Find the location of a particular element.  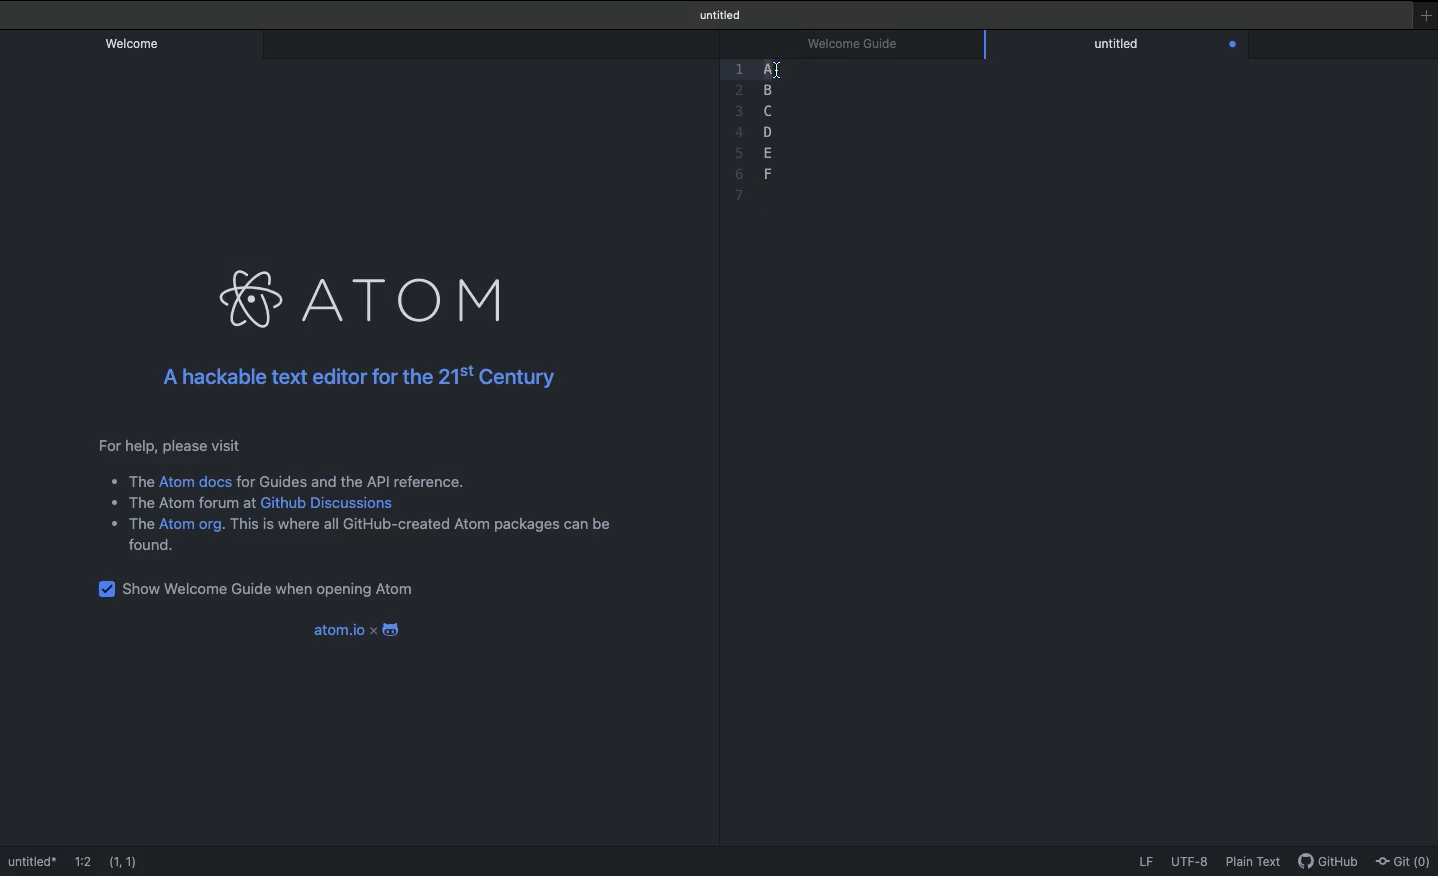

d is located at coordinates (771, 132).